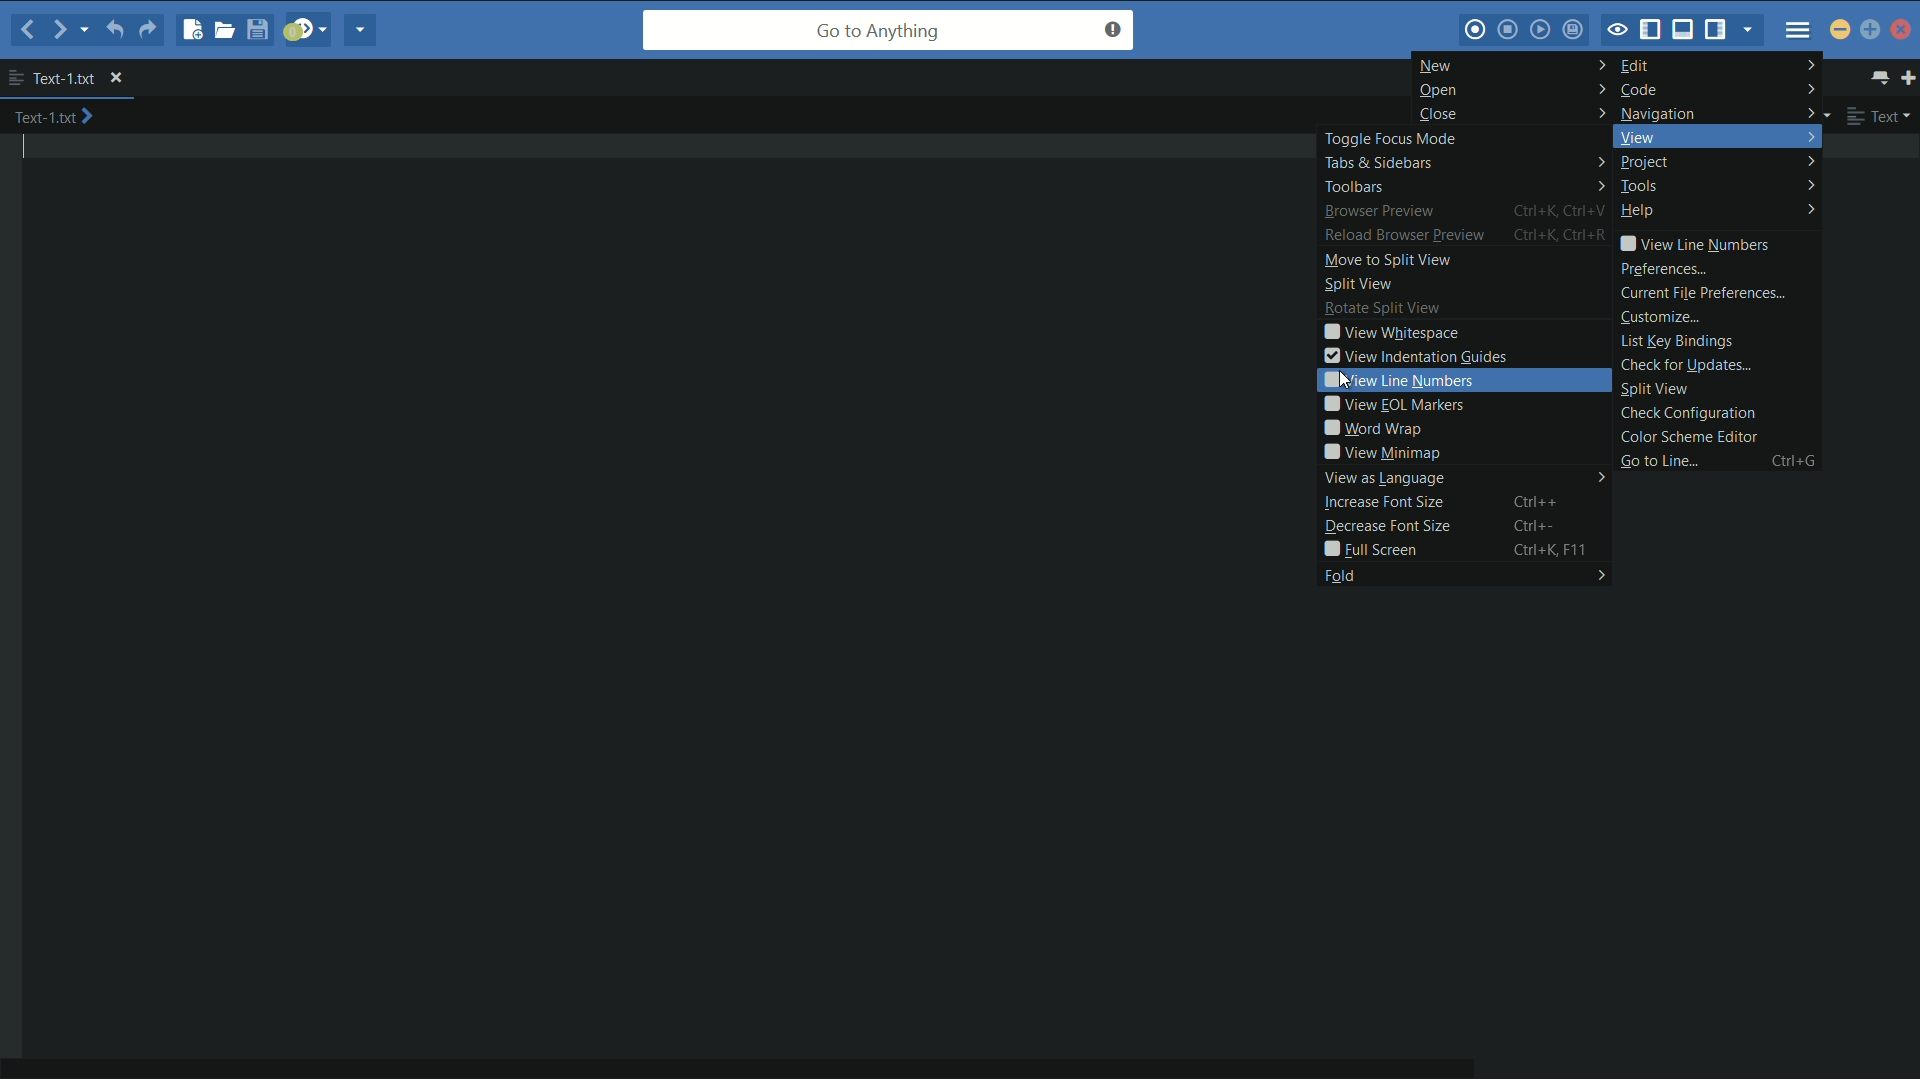  Describe the element at coordinates (1654, 389) in the screenshot. I see `split view` at that location.